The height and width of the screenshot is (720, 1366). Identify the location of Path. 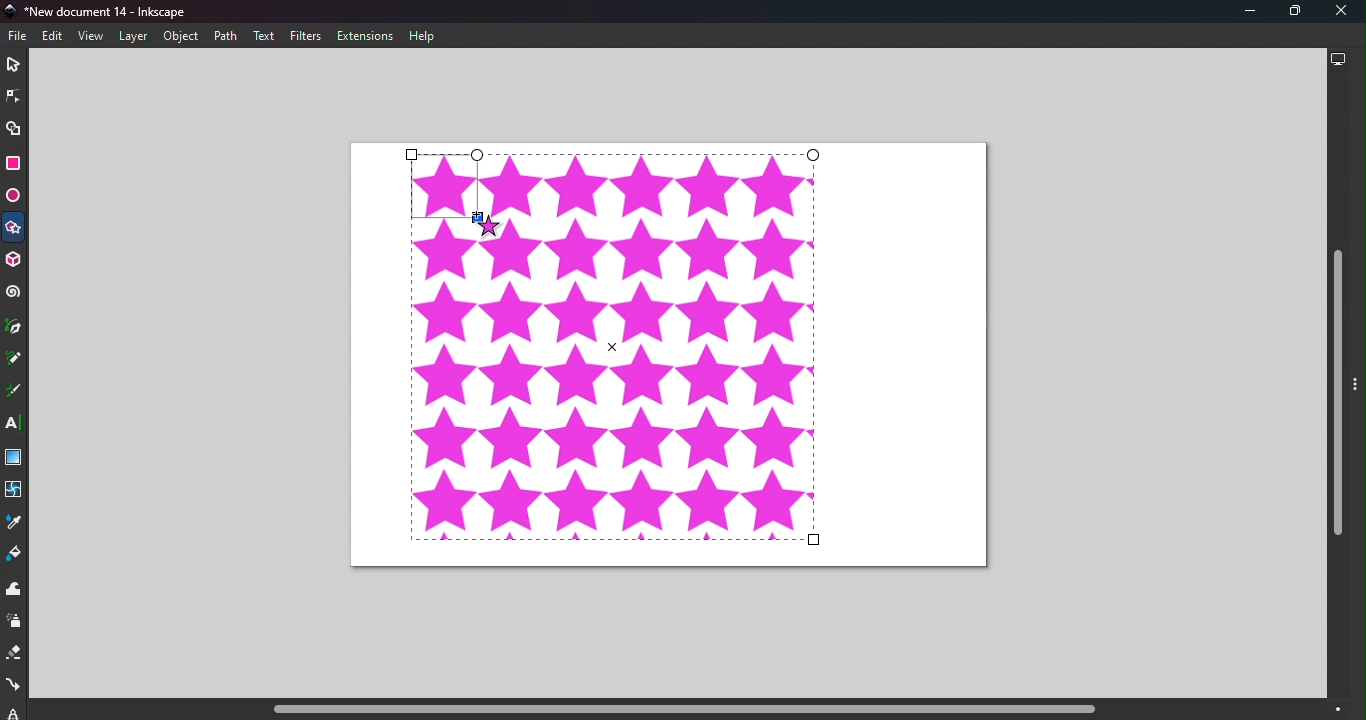
(223, 35).